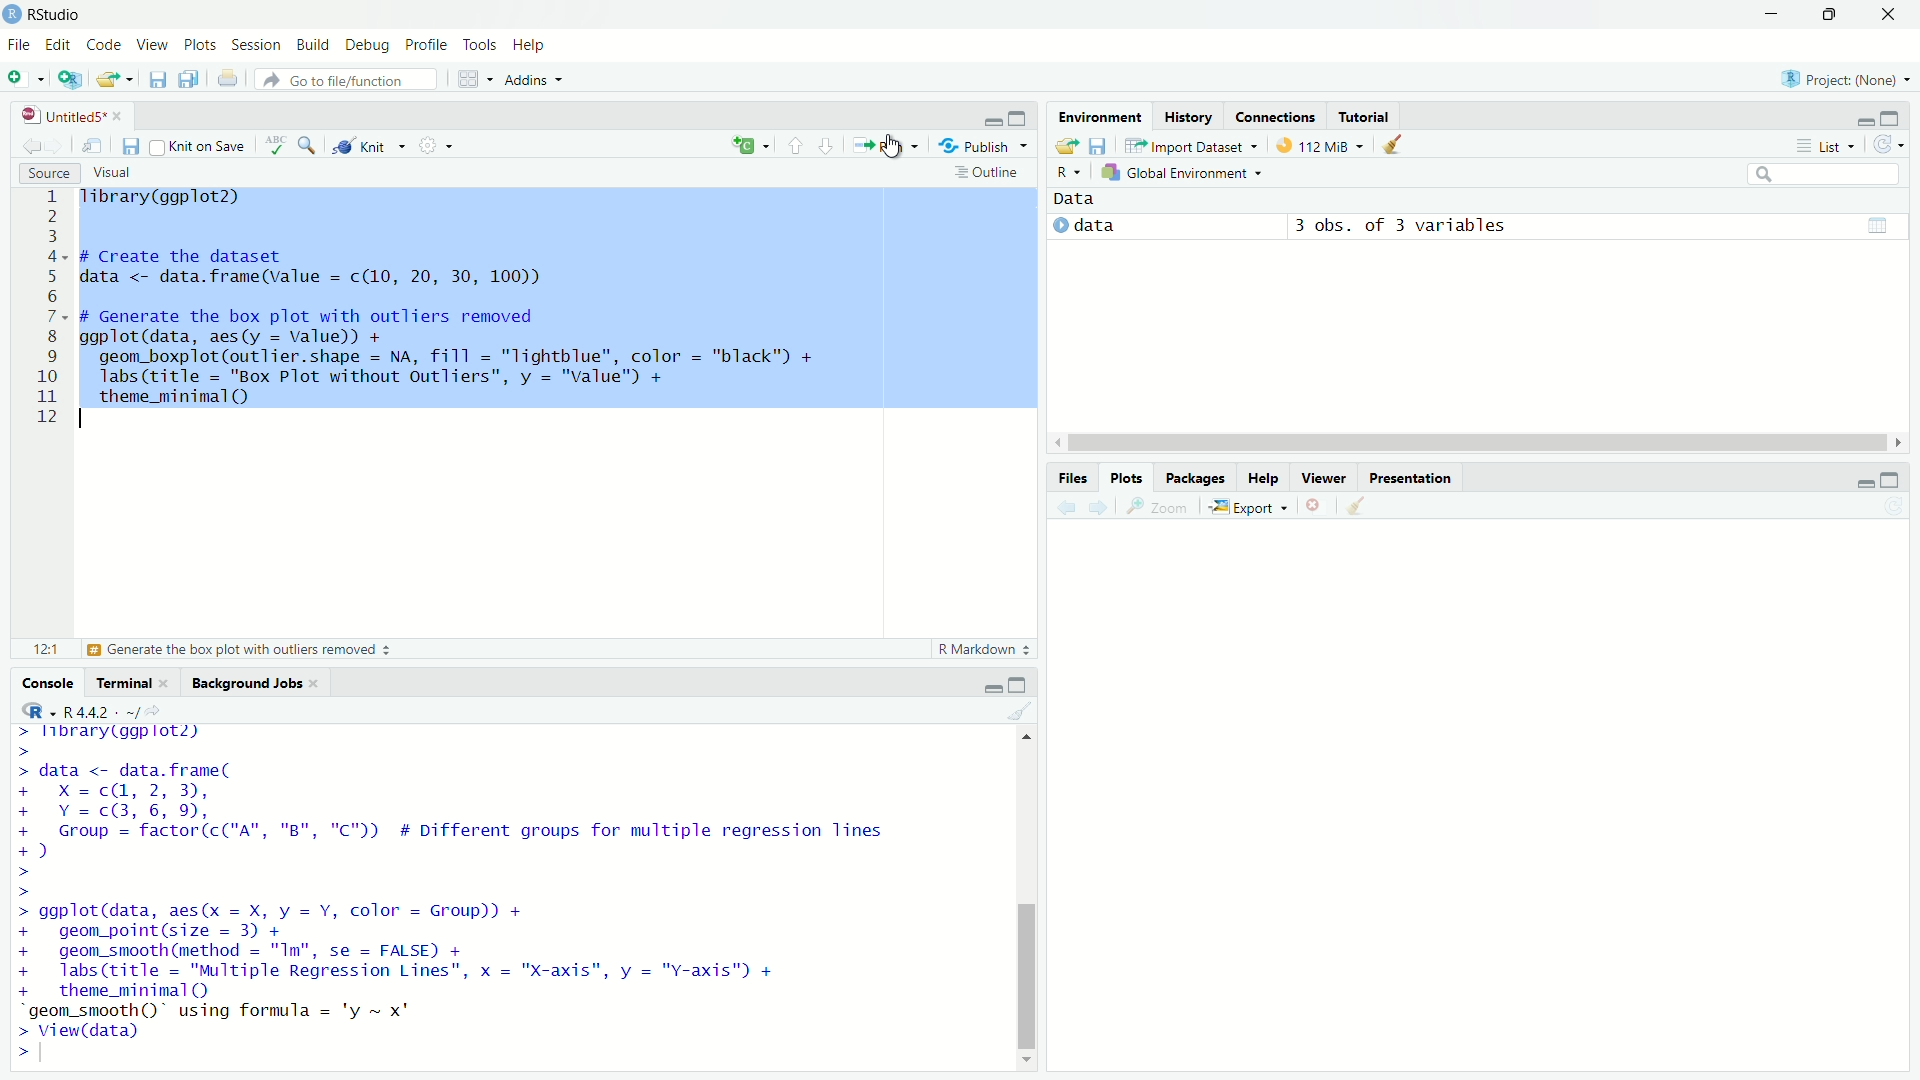 This screenshot has height=1080, width=1920. I want to click on Project: (None), so click(1847, 81).